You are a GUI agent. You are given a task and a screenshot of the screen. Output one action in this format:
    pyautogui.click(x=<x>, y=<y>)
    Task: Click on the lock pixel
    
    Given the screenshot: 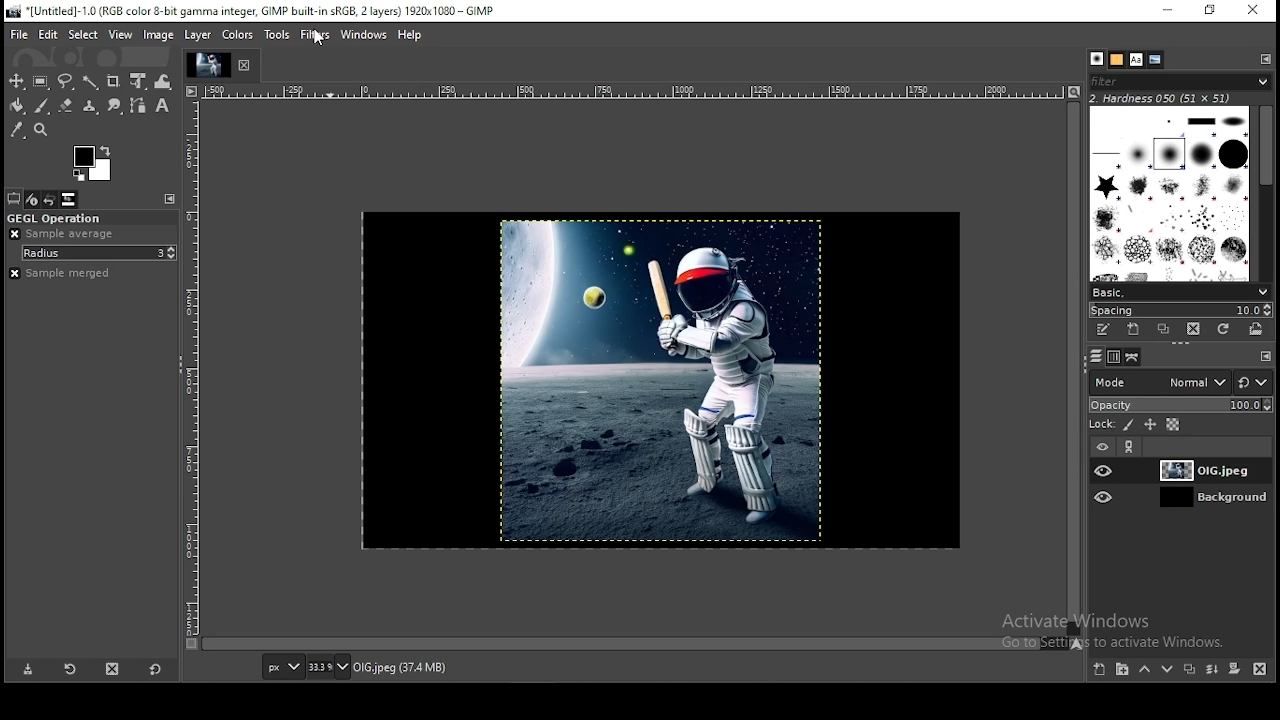 What is the action you would take?
    pyautogui.click(x=1129, y=425)
    